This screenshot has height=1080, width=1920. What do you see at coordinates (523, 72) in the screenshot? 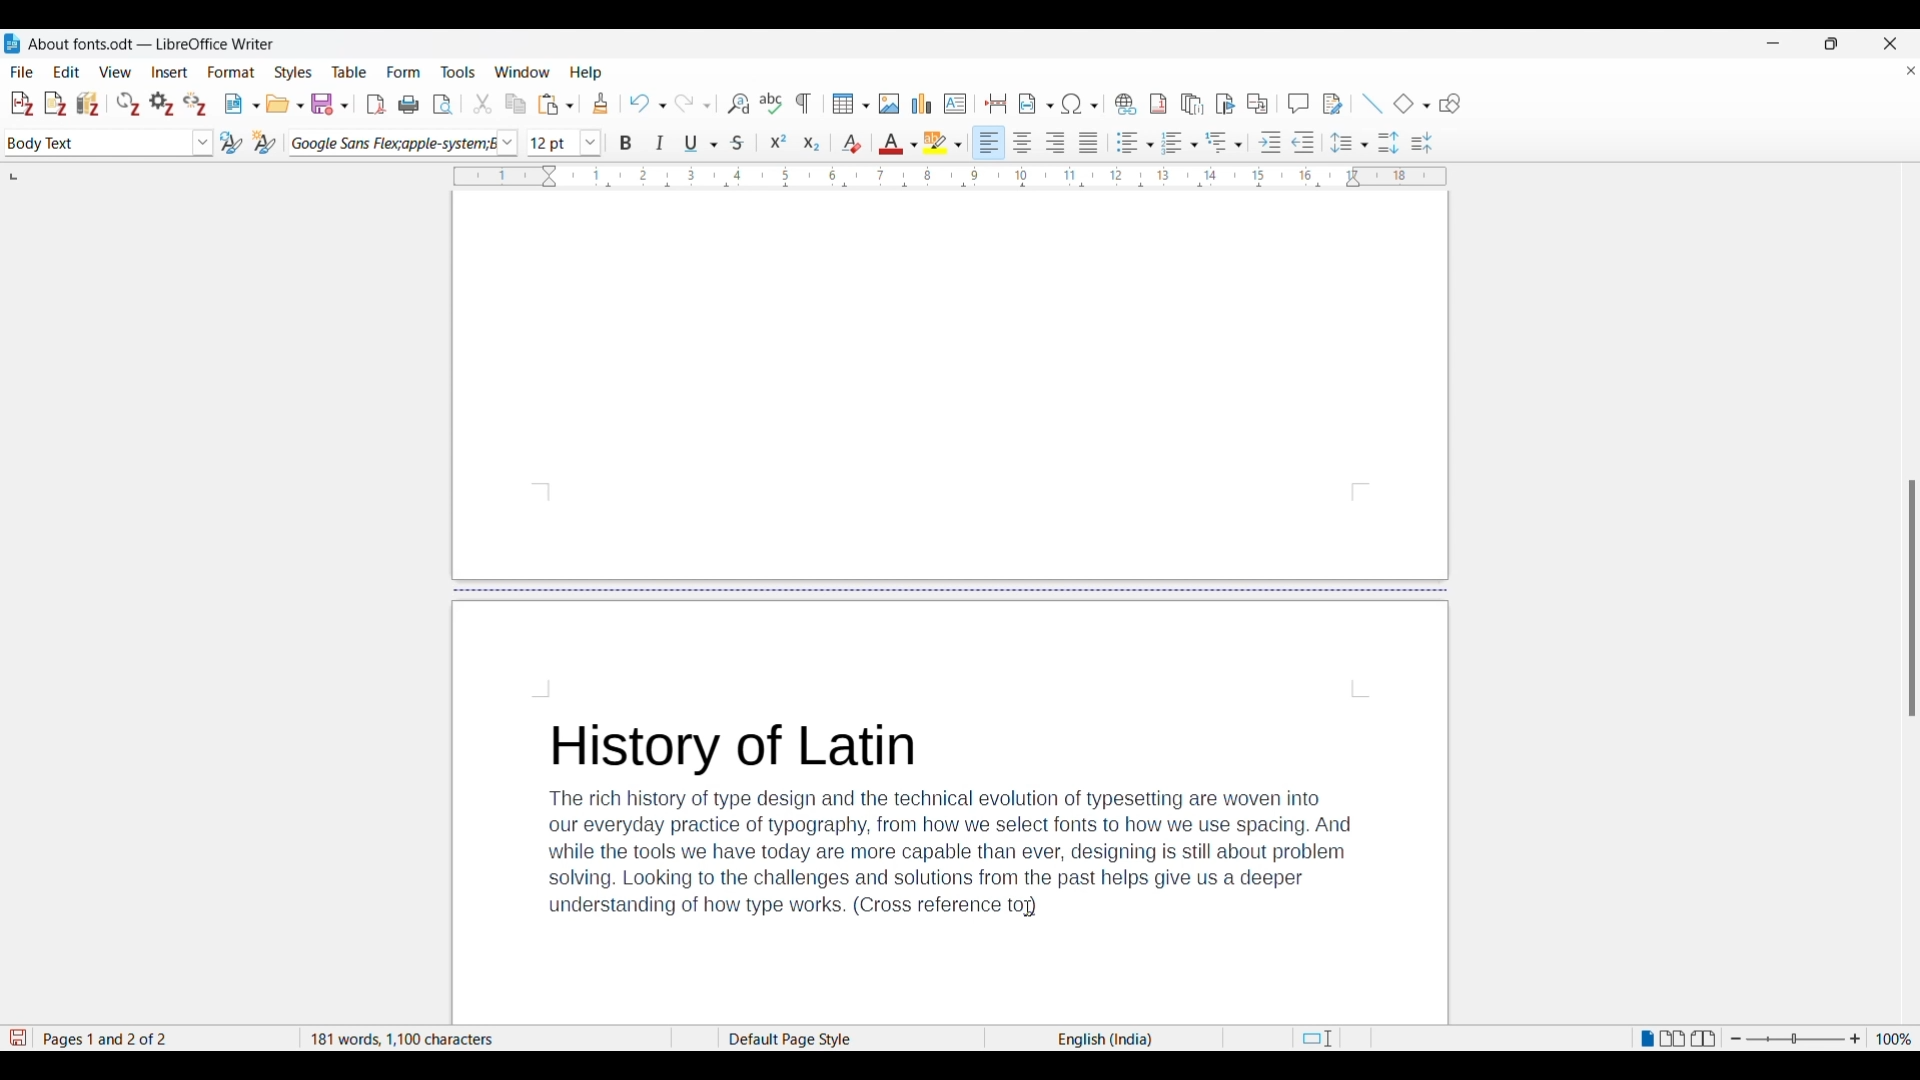
I see `Window menu` at bounding box center [523, 72].